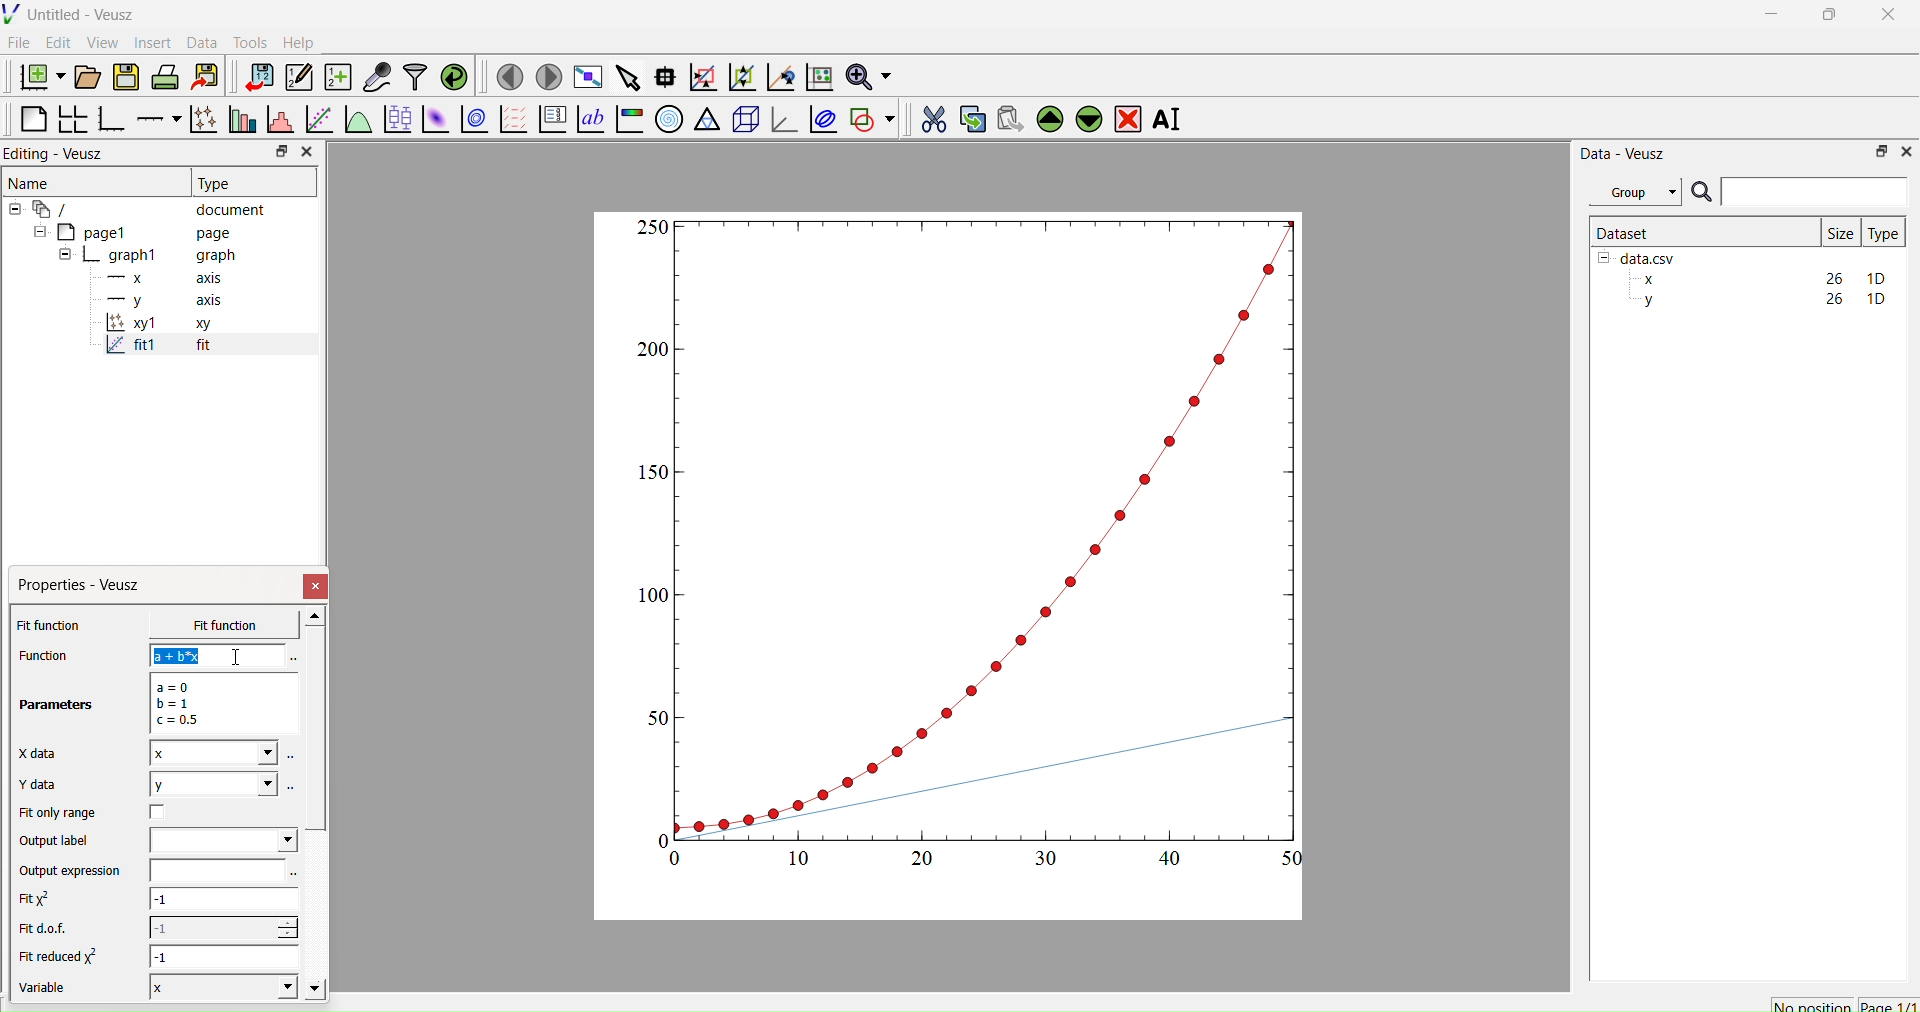 The image size is (1920, 1012). What do you see at coordinates (1905, 150) in the screenshot?
I see `Close` at bounding box center [1905, 150].